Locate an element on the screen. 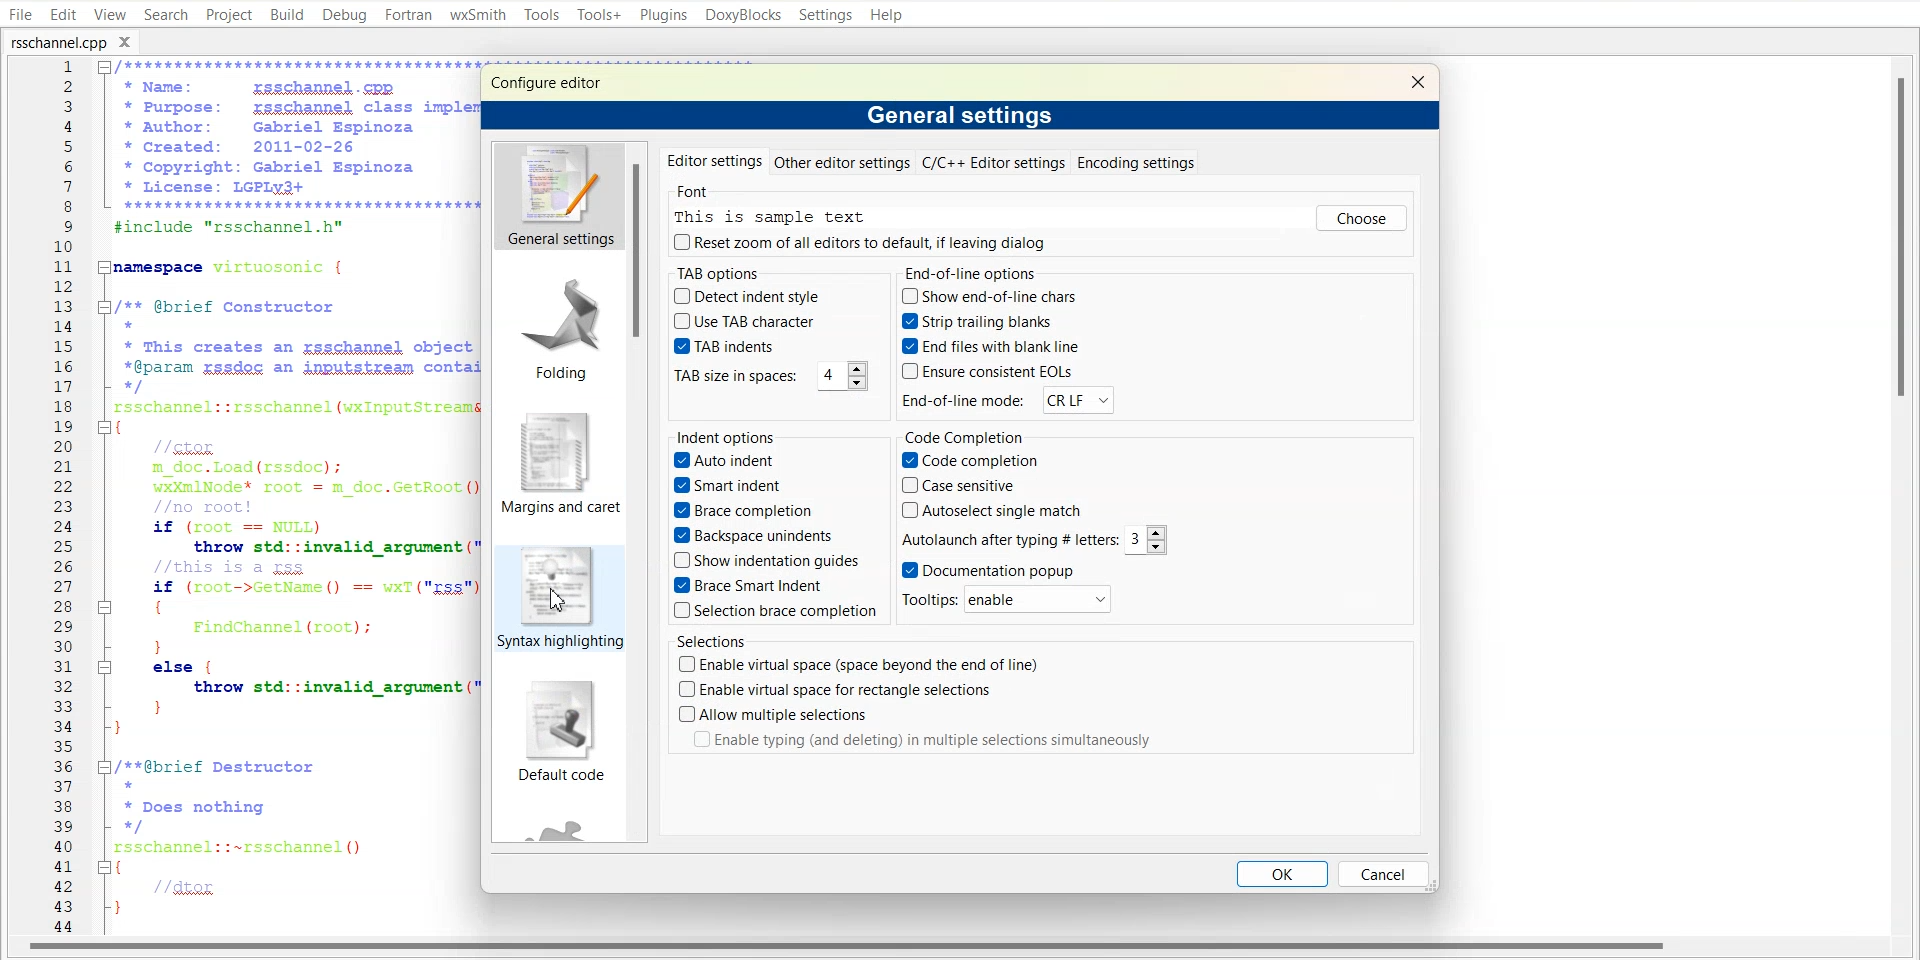  Show indentation guides is located at coordinates (768, 559).